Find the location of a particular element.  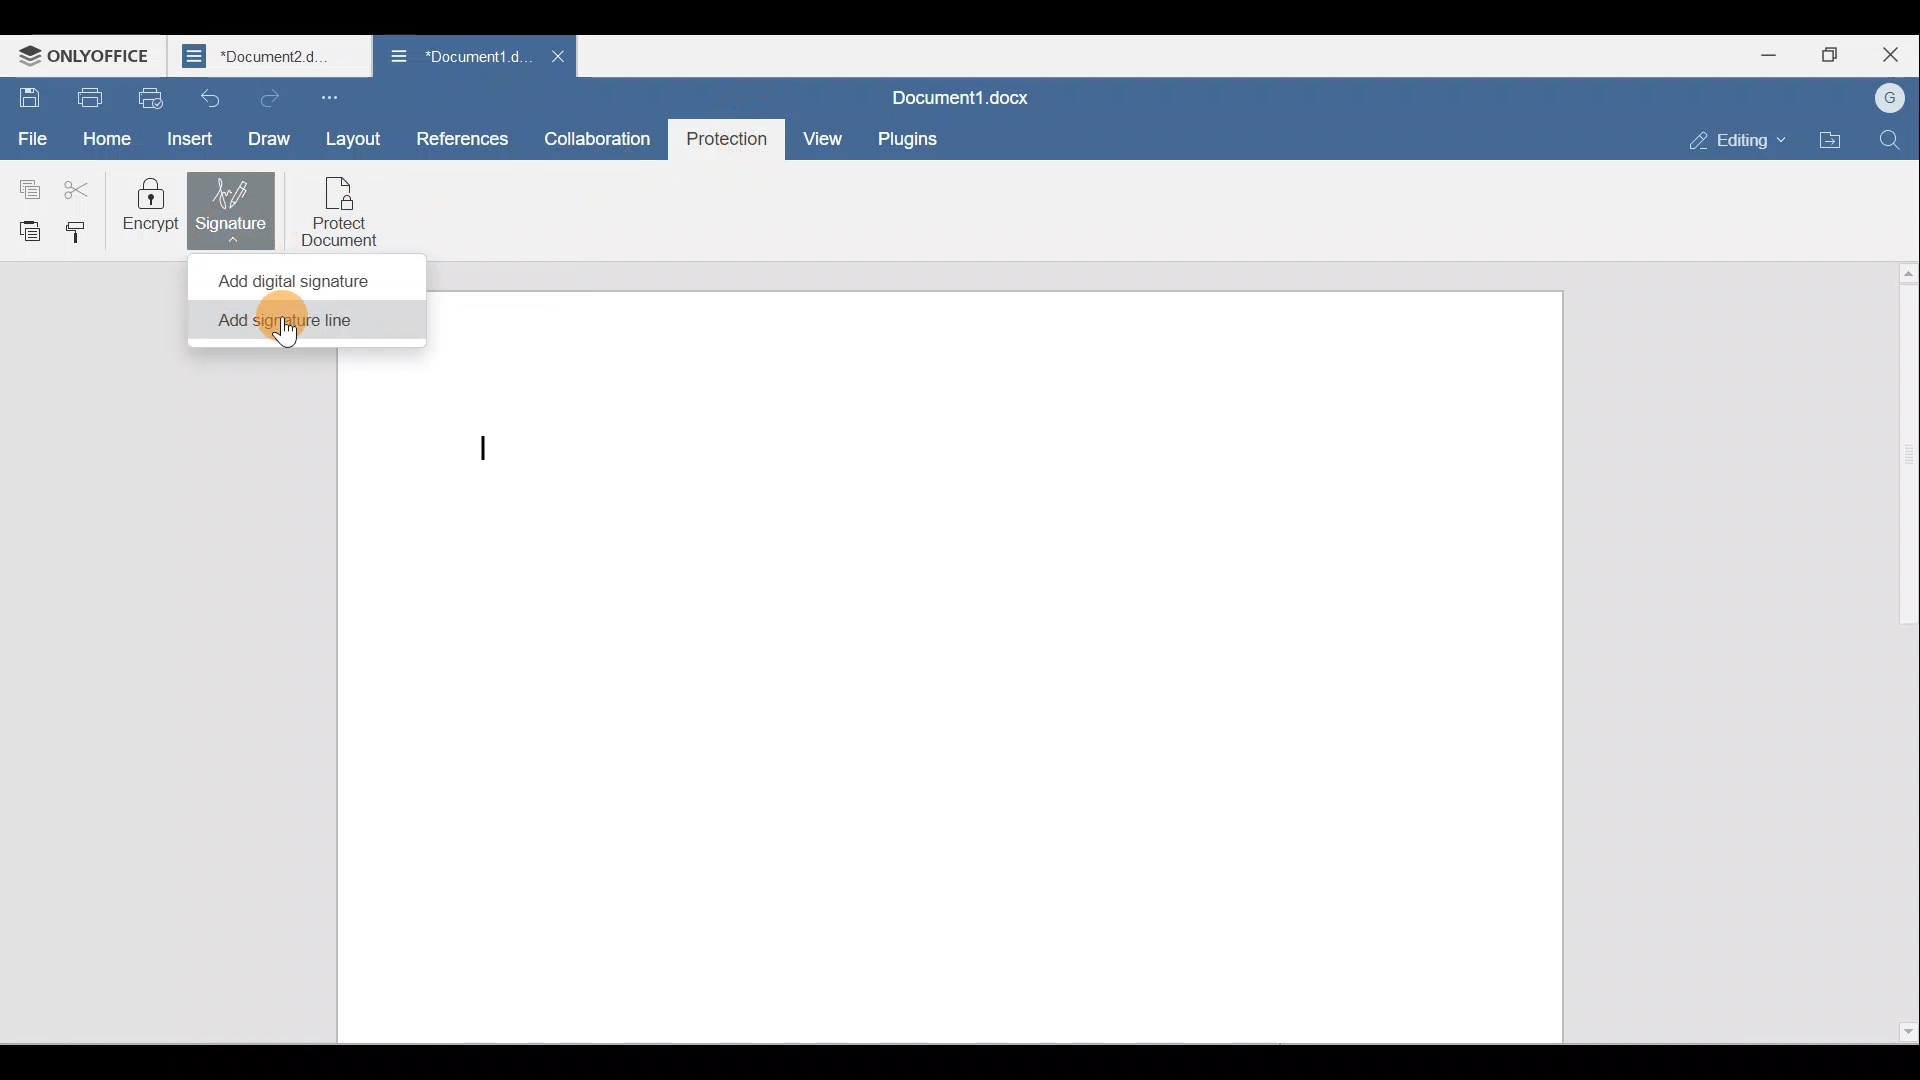

Protection is located at coordinates (726, 140).